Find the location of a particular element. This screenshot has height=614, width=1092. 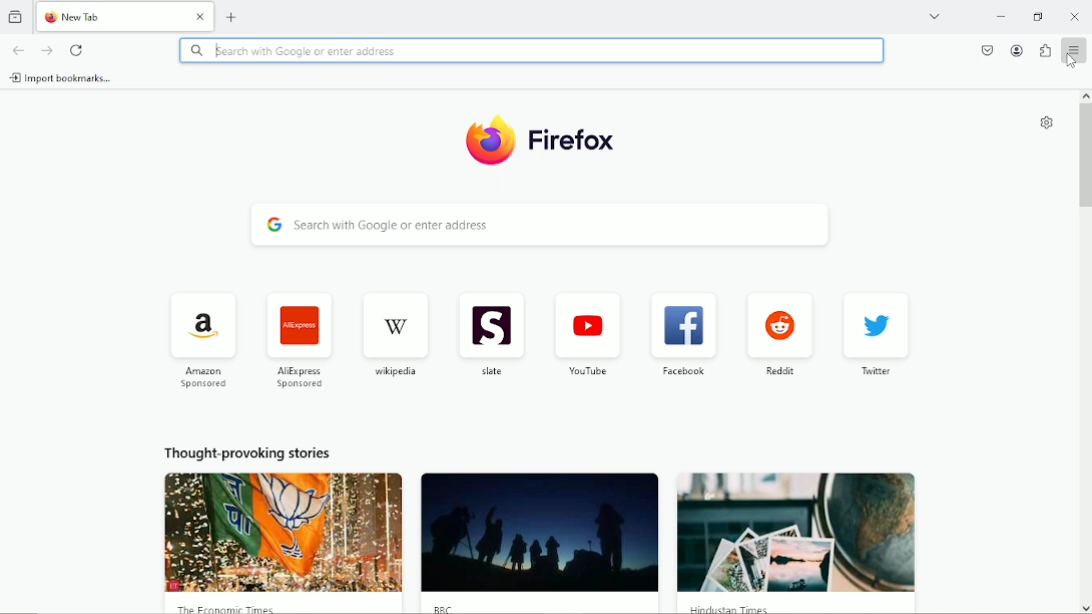

thought provoking stories is located at coordinates (248, 454).